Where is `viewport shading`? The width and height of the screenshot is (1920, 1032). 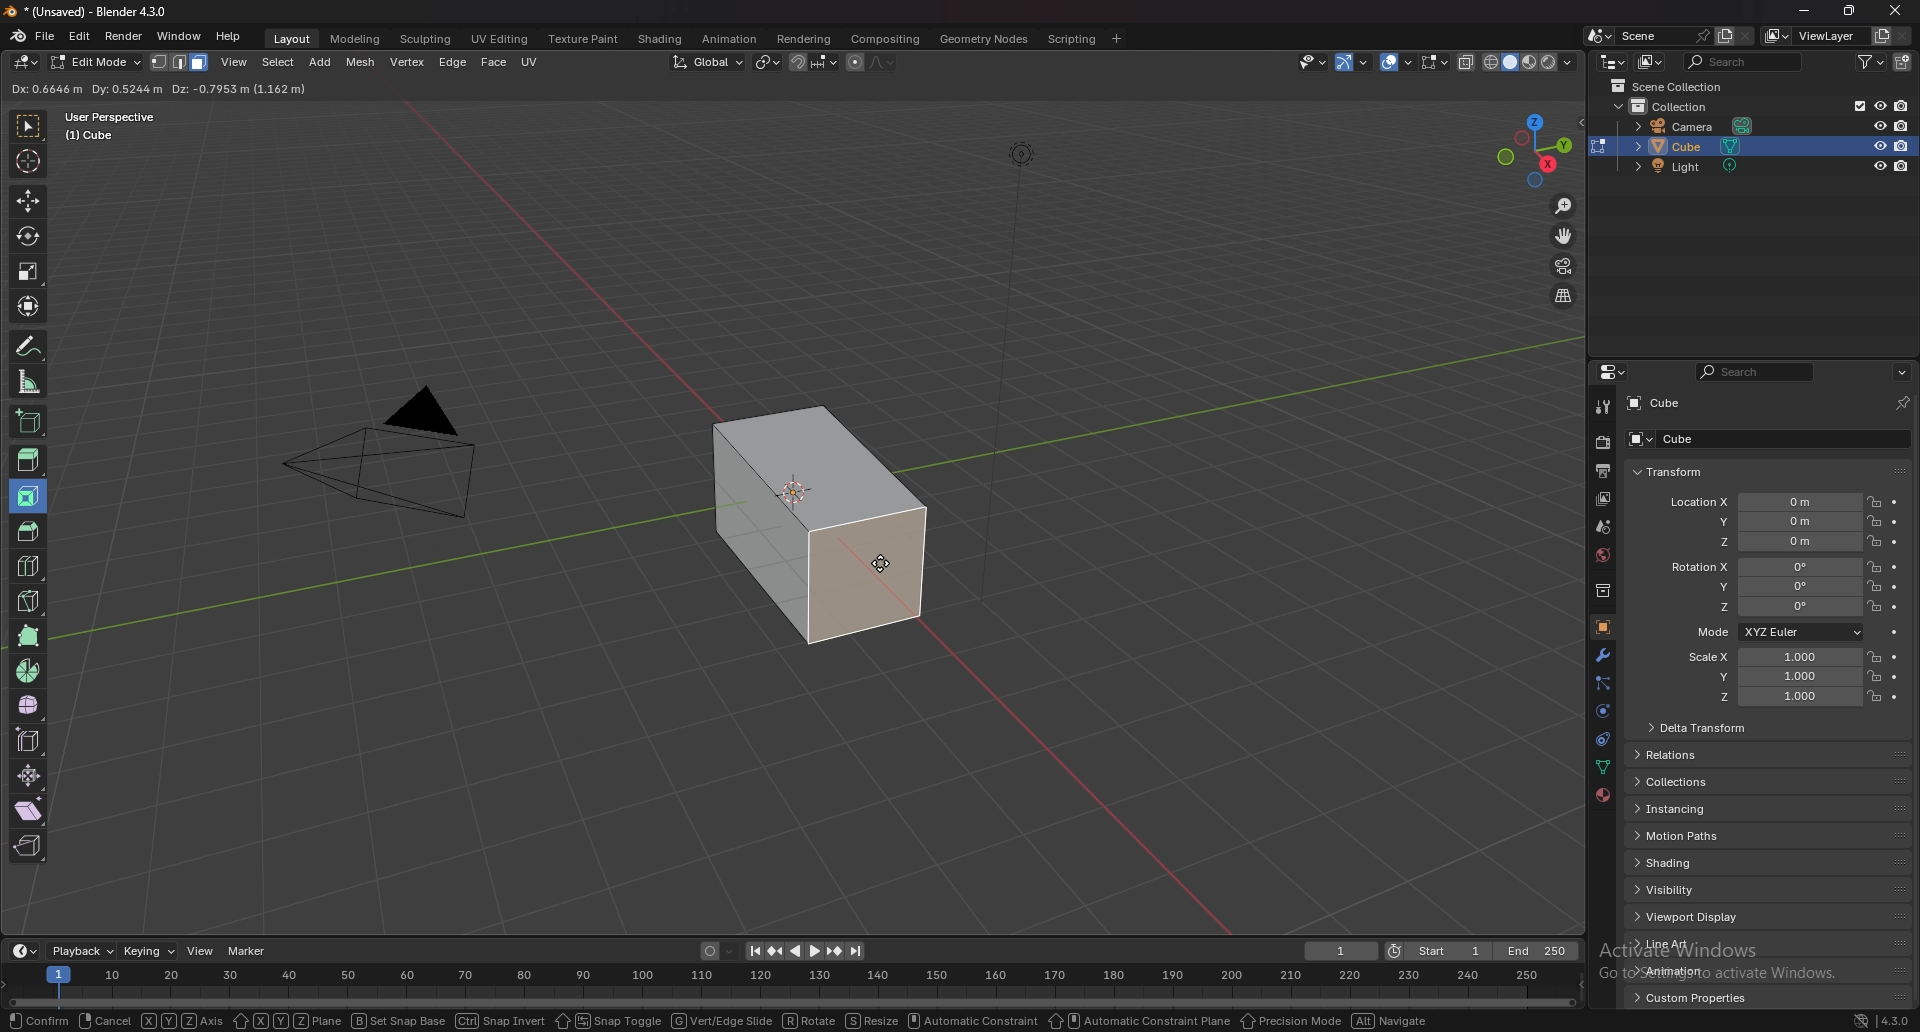 viewport shading is located at coordinates (1532, 62).